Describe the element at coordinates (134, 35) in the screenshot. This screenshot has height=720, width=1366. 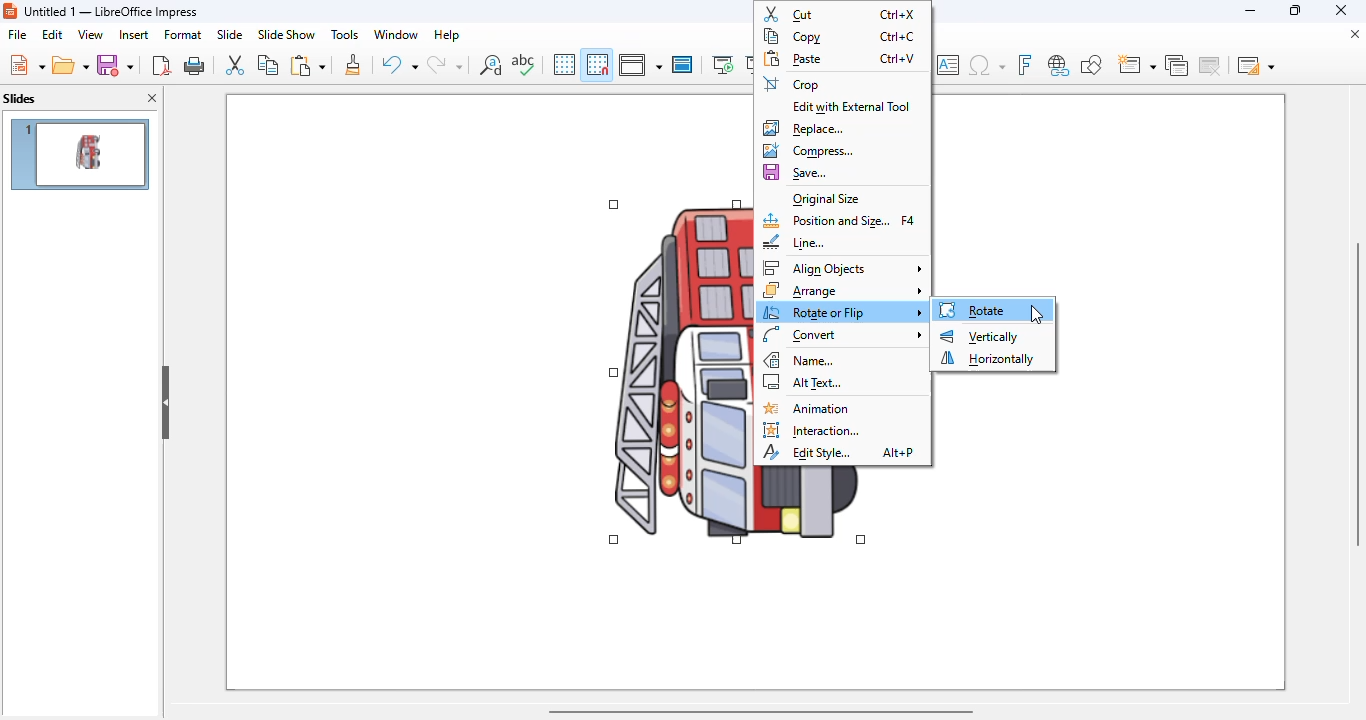
I see `insert` at that location.